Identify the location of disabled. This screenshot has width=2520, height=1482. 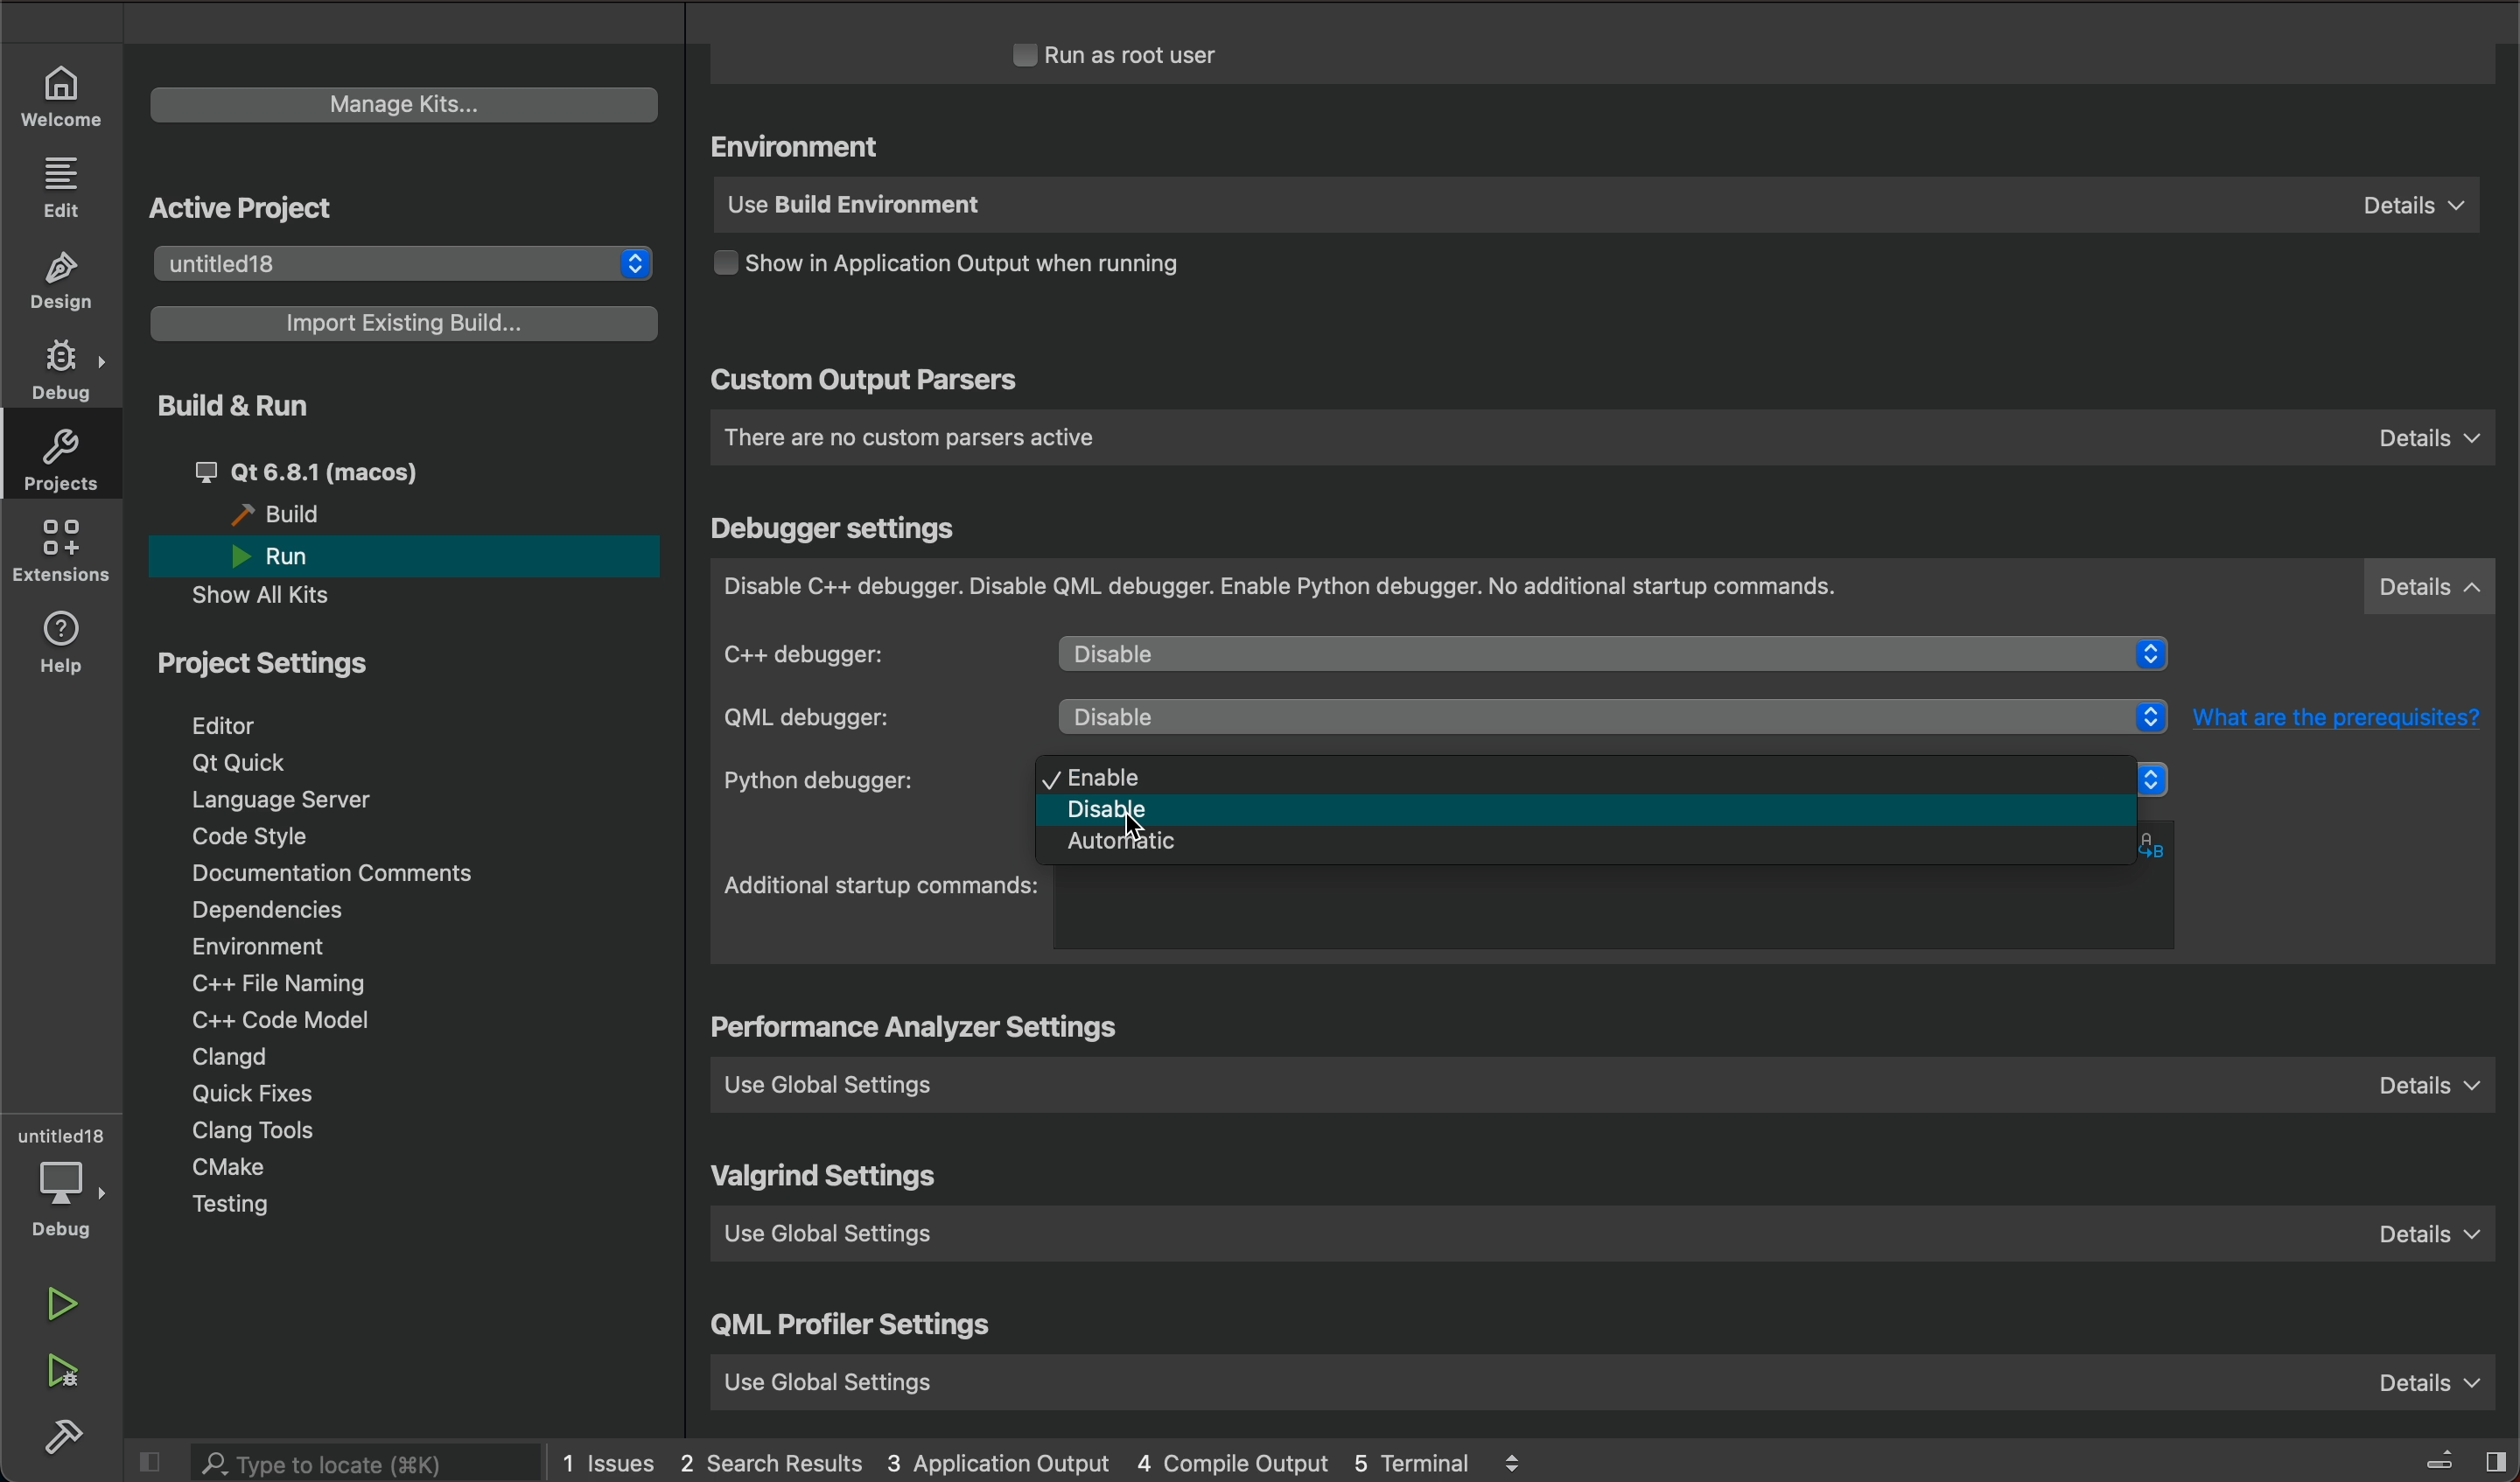
(1612, 719).